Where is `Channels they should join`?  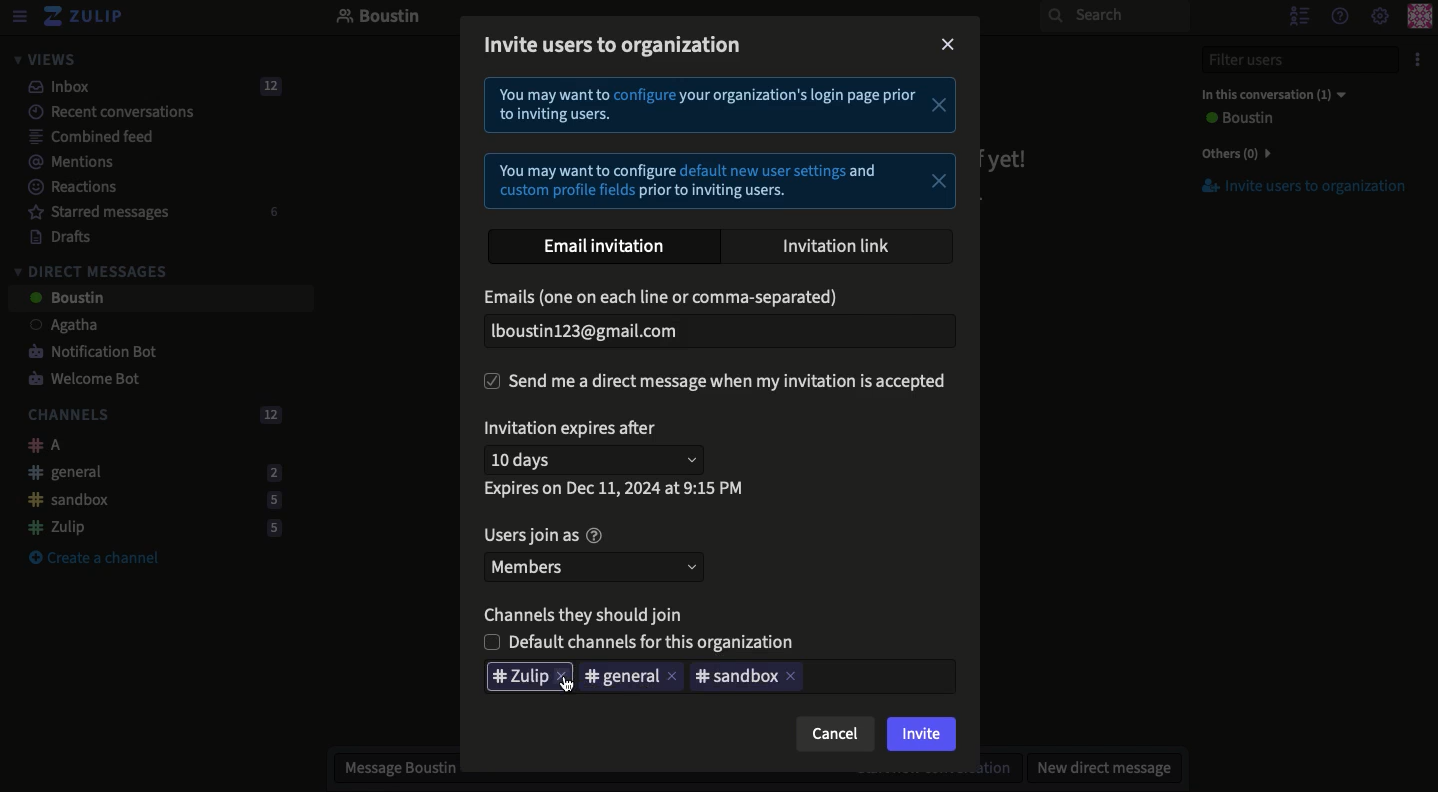
Channels they should join is located at coordinates (590, 613).